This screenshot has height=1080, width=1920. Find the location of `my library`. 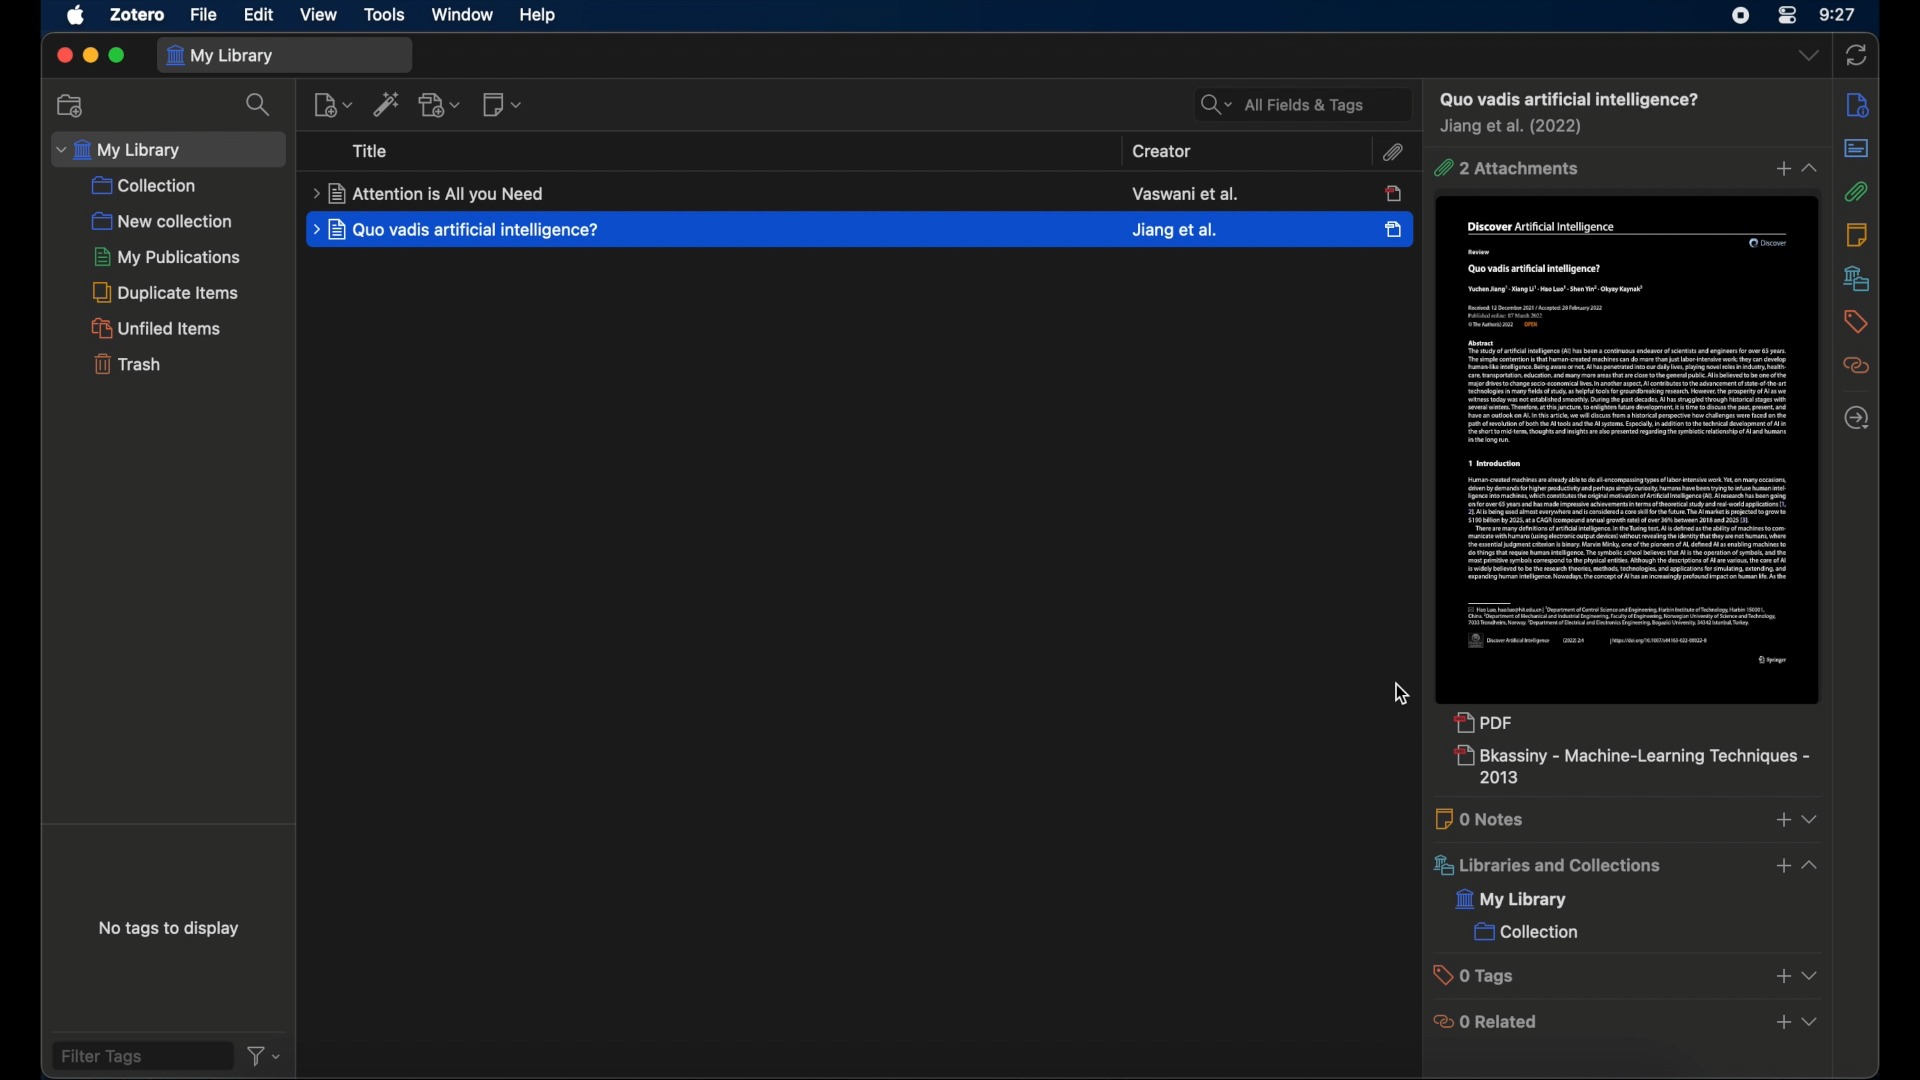

my library is located at coordinates (285, 54).